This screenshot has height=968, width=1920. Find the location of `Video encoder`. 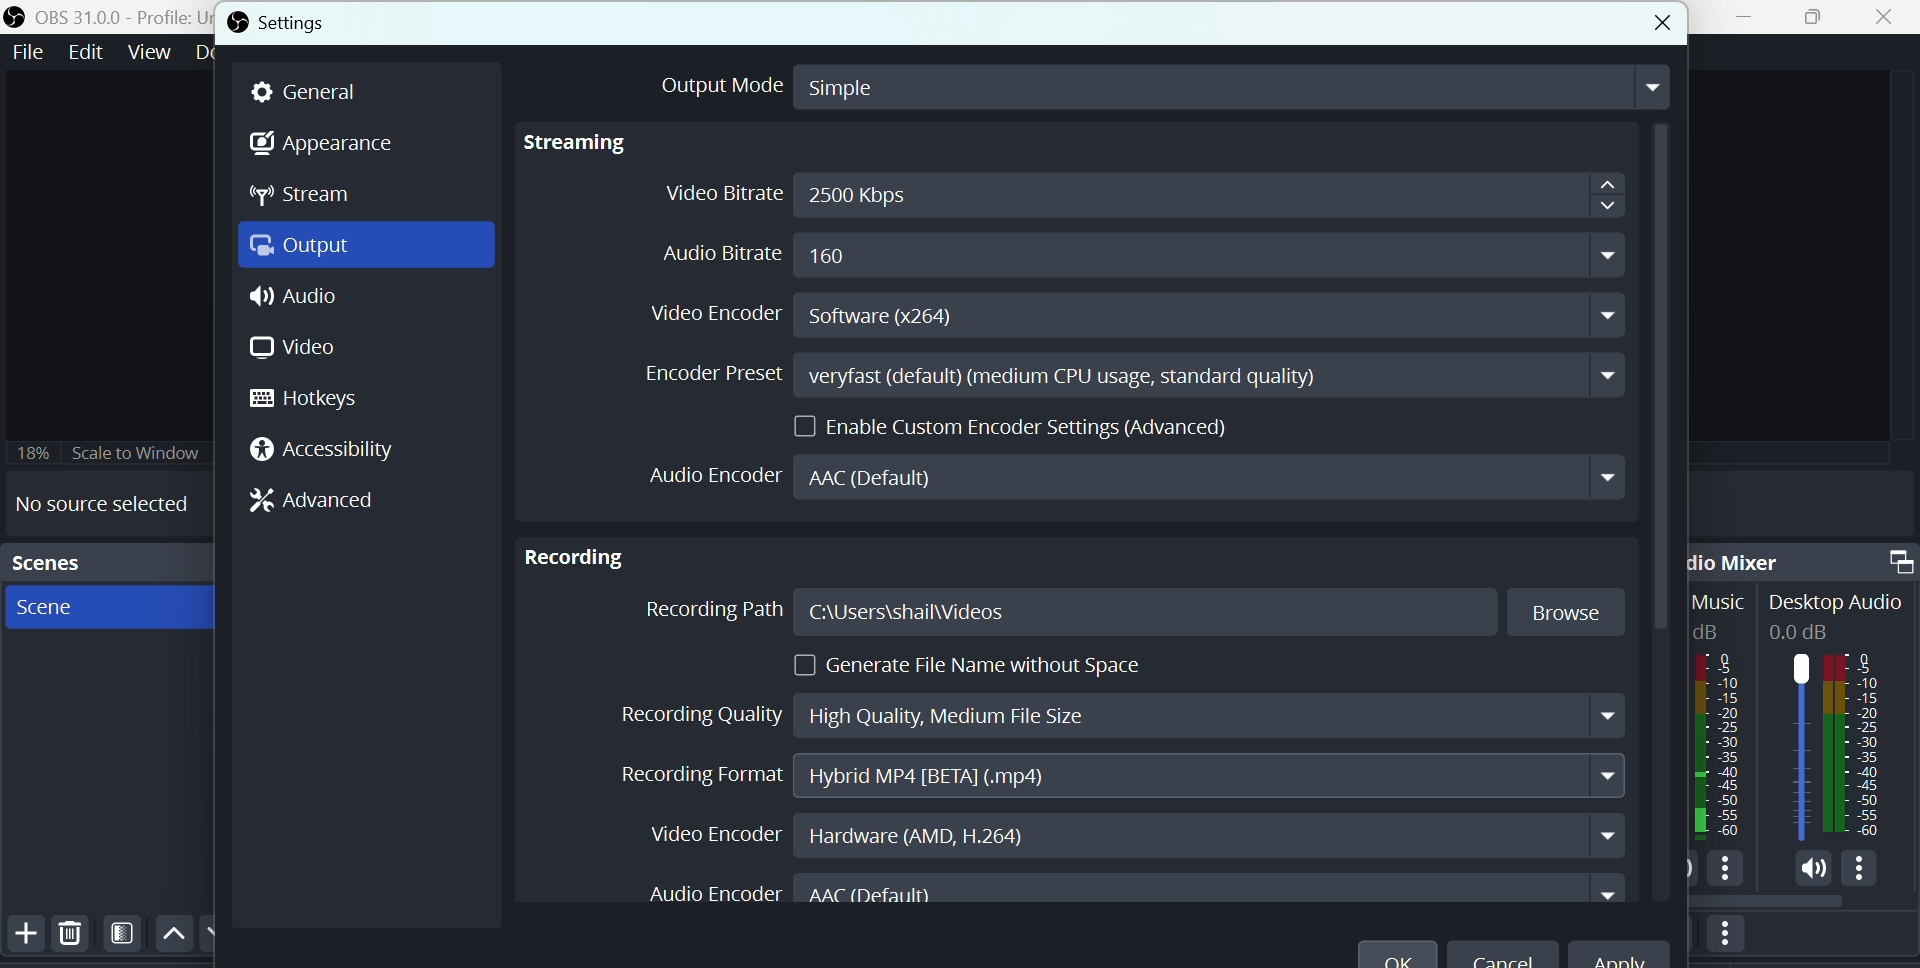

Video encoder is located at coordinates (1144, 311).